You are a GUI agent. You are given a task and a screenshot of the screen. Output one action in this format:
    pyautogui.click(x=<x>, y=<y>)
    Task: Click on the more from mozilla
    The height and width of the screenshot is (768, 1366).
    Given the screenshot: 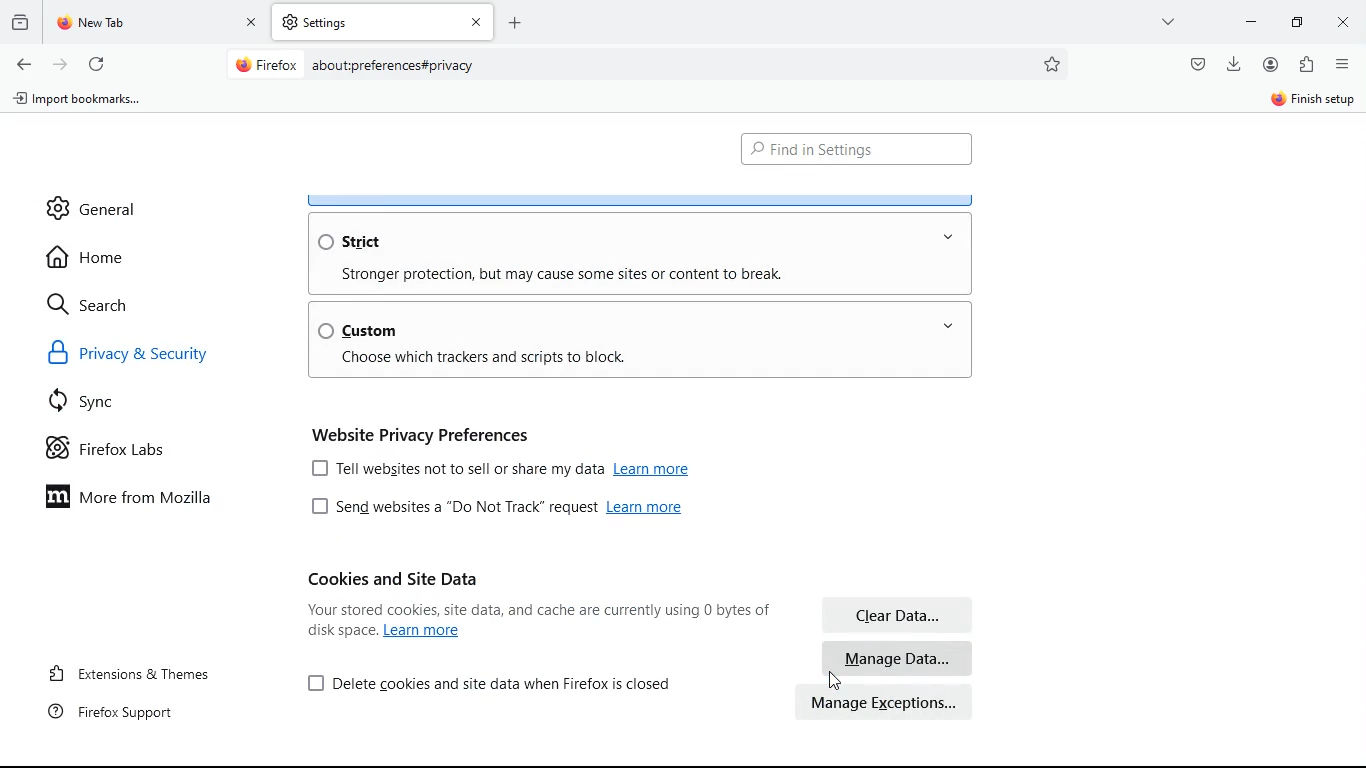 What is the action you would take?
    pyautogui.click(x=146, y=500)
    